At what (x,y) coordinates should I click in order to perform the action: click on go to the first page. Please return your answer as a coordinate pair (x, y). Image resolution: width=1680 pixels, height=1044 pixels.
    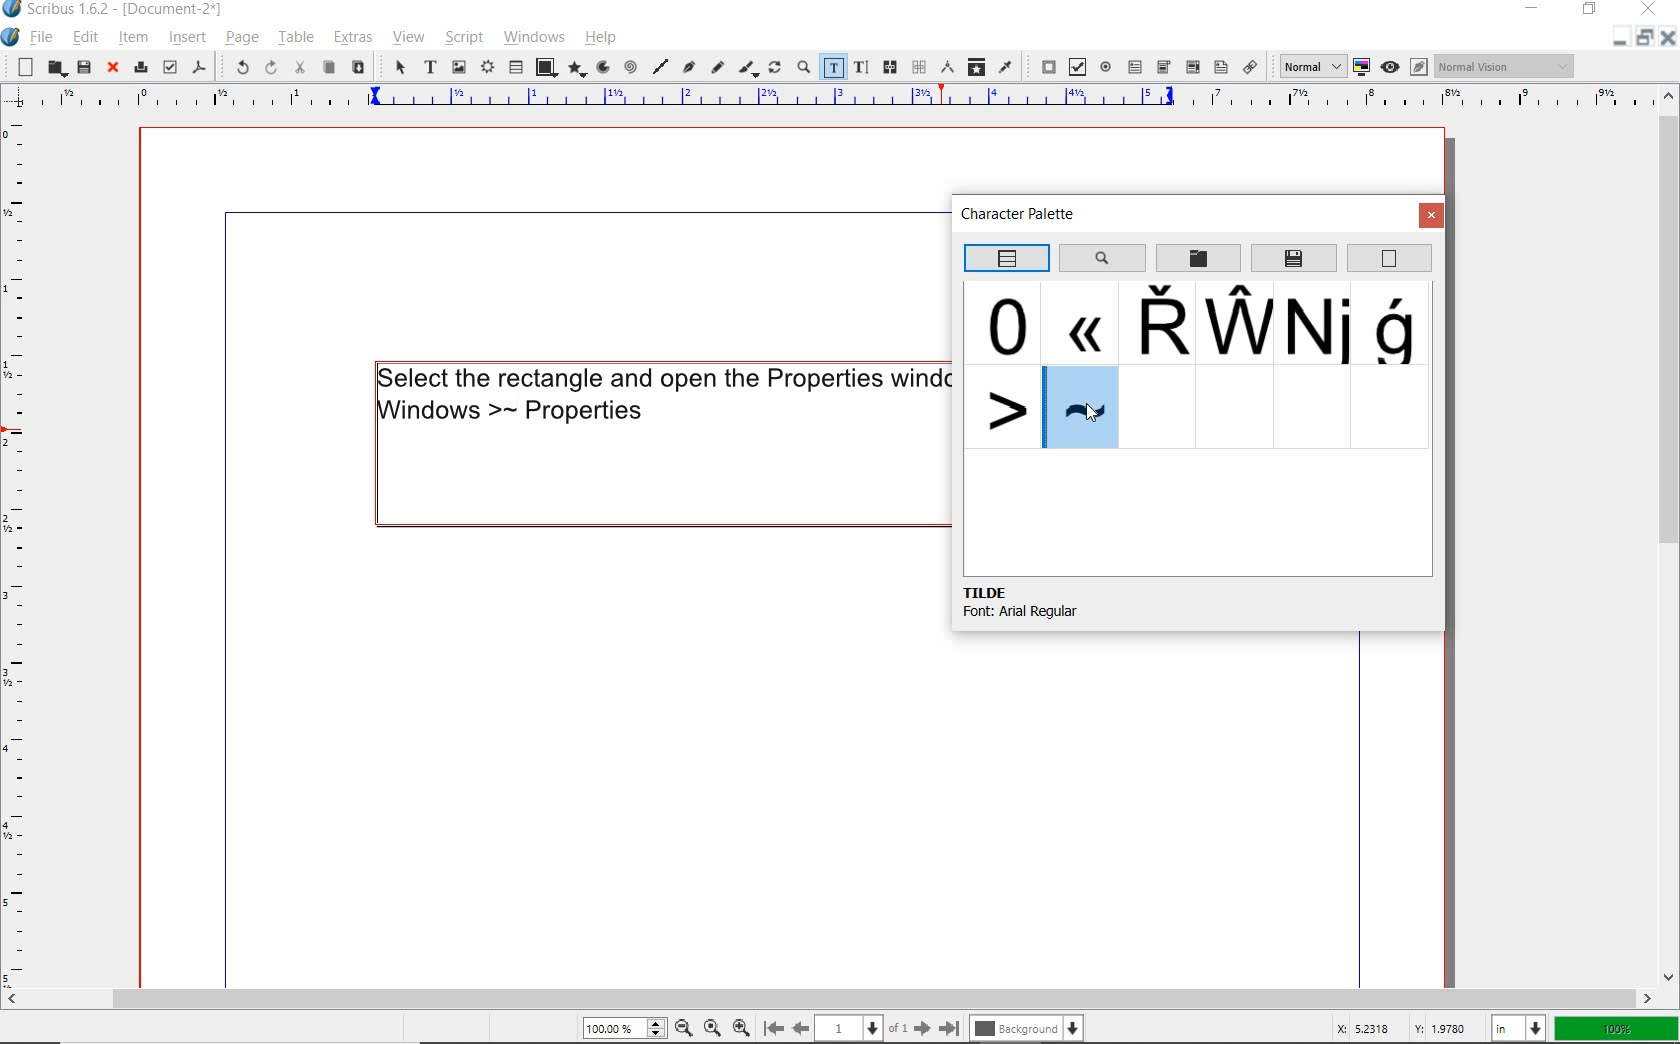
    Looking at the image, I should click on (772, 1027).